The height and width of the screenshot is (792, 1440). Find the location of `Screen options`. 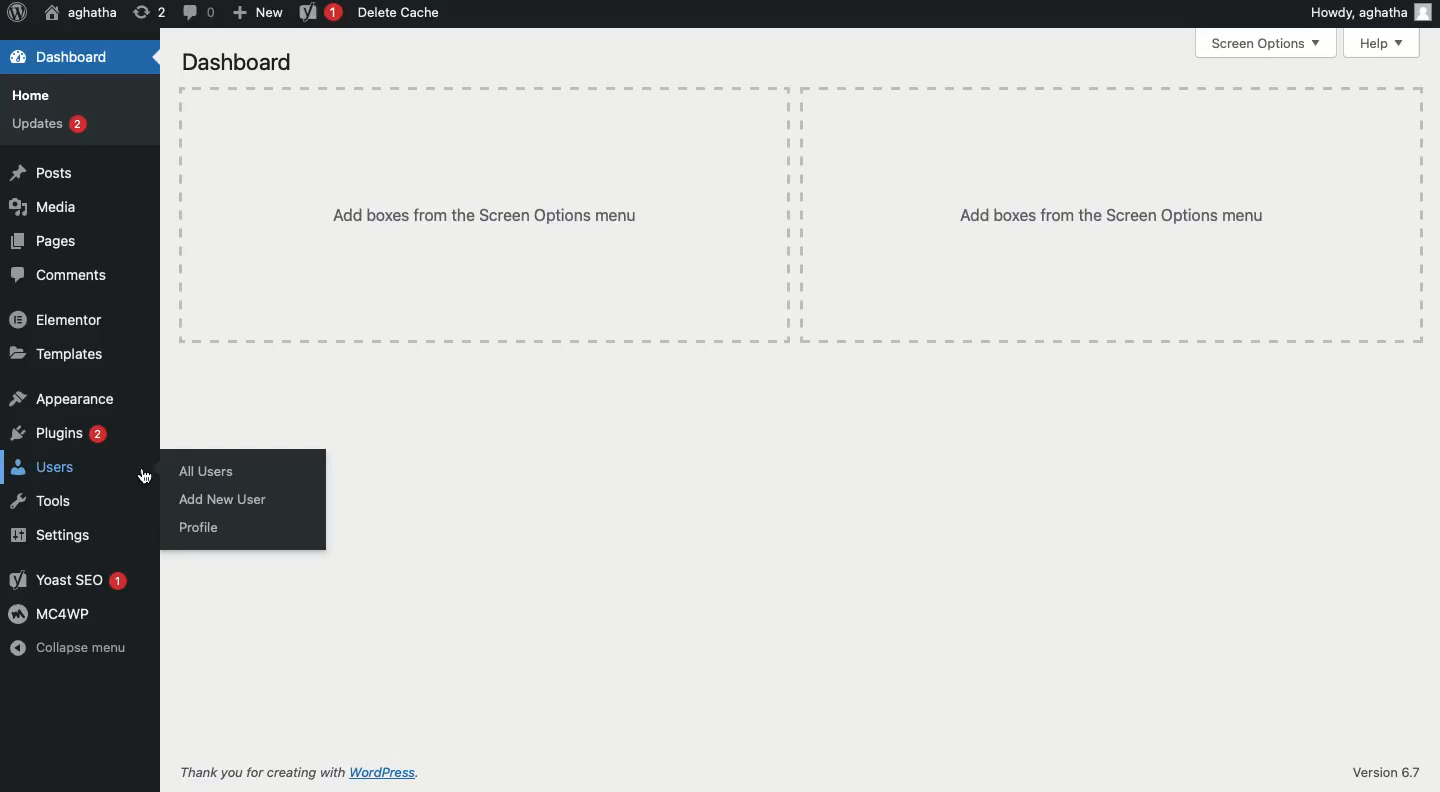

Screen options is located at coordinates (1268, 42).